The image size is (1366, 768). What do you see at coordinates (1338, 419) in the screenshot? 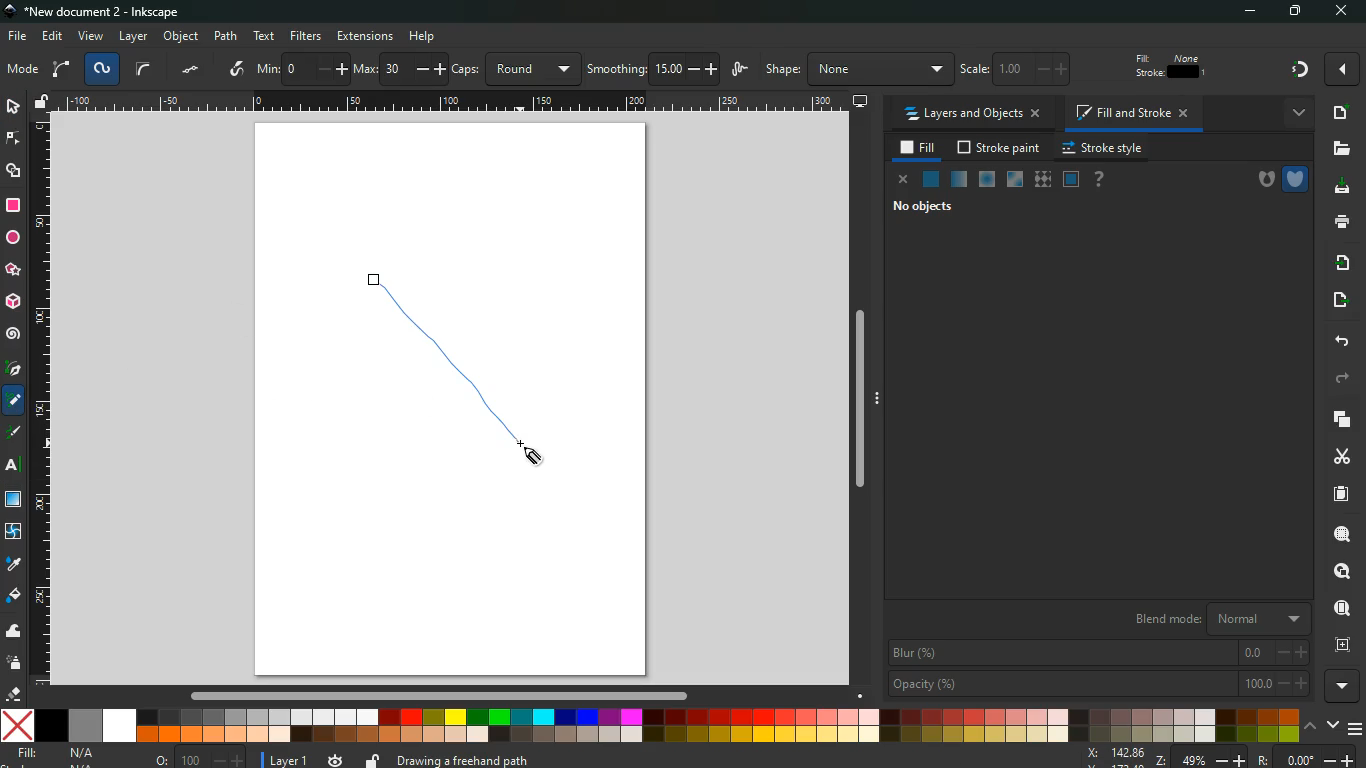
I see `layers` at bounding box center [1338, 419].